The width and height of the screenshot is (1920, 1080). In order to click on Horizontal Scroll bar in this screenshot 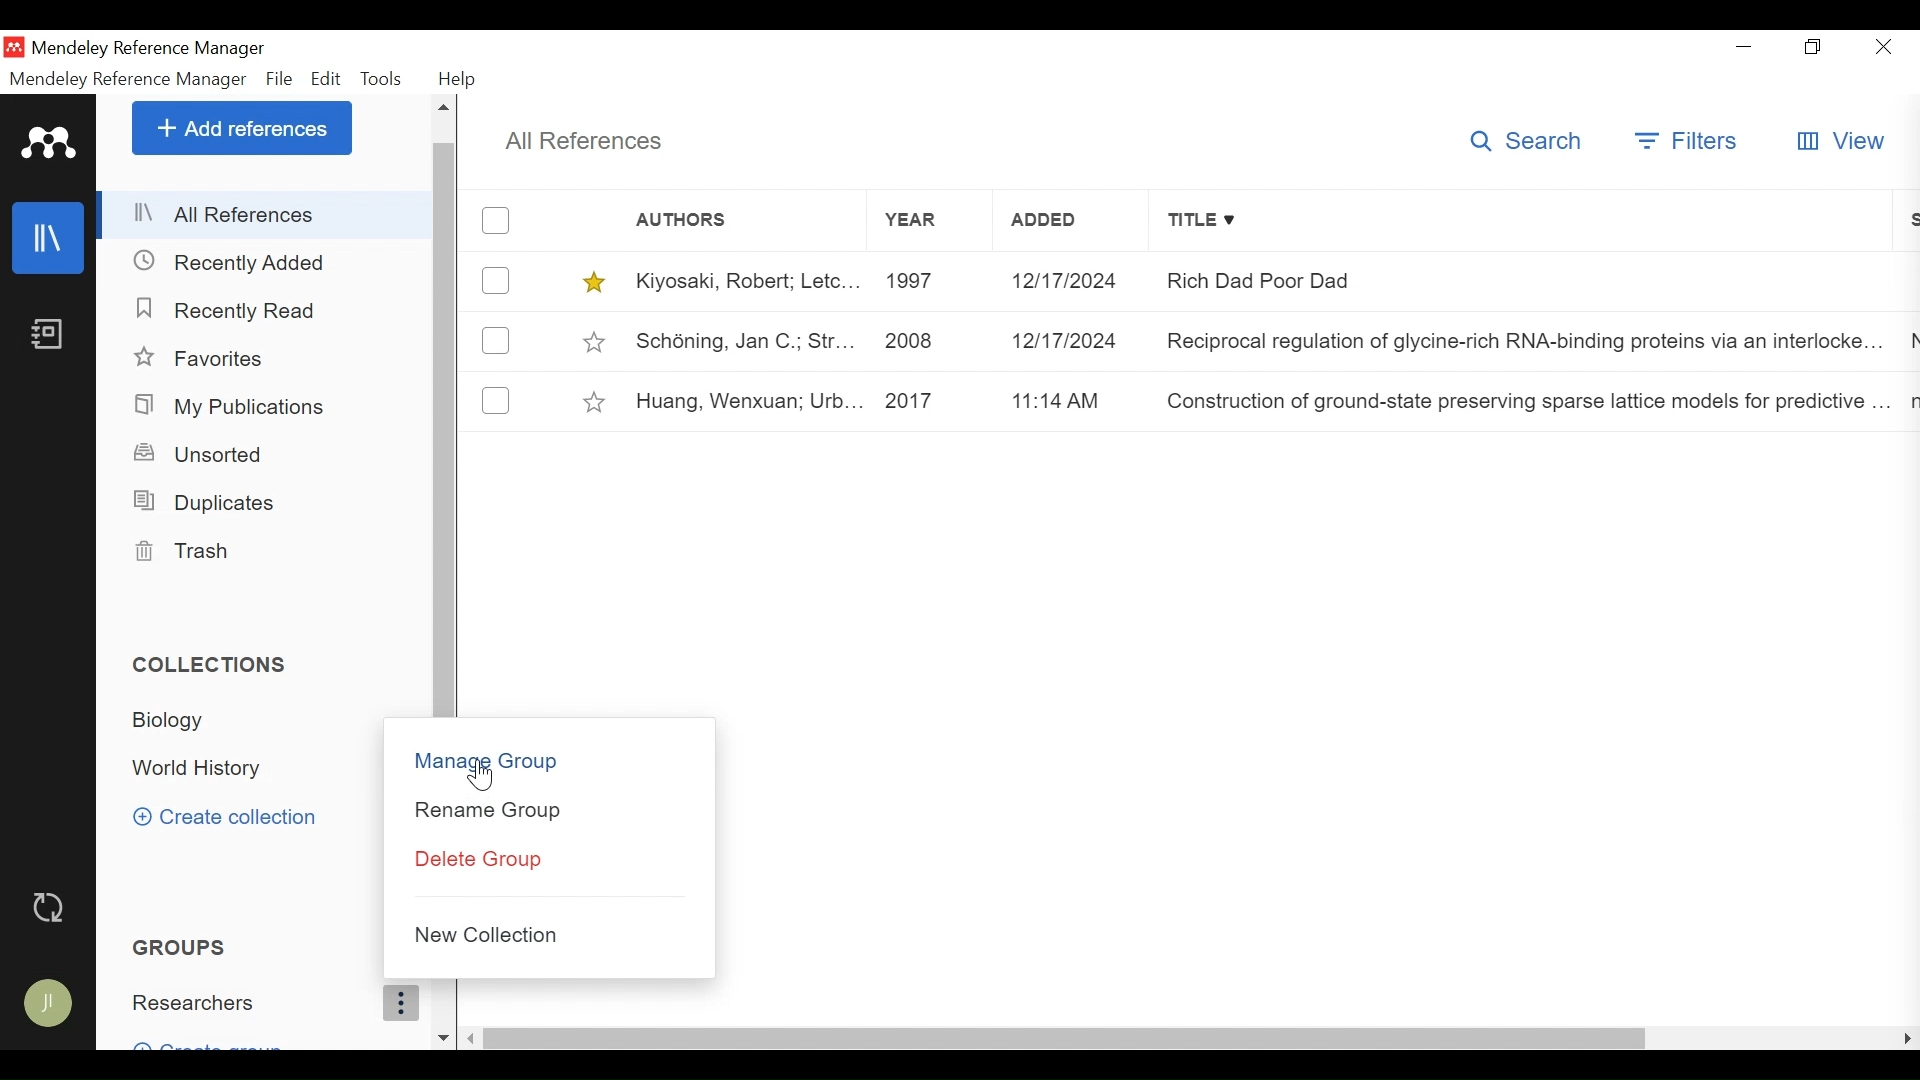, I will do `click(1070, 1039)`.